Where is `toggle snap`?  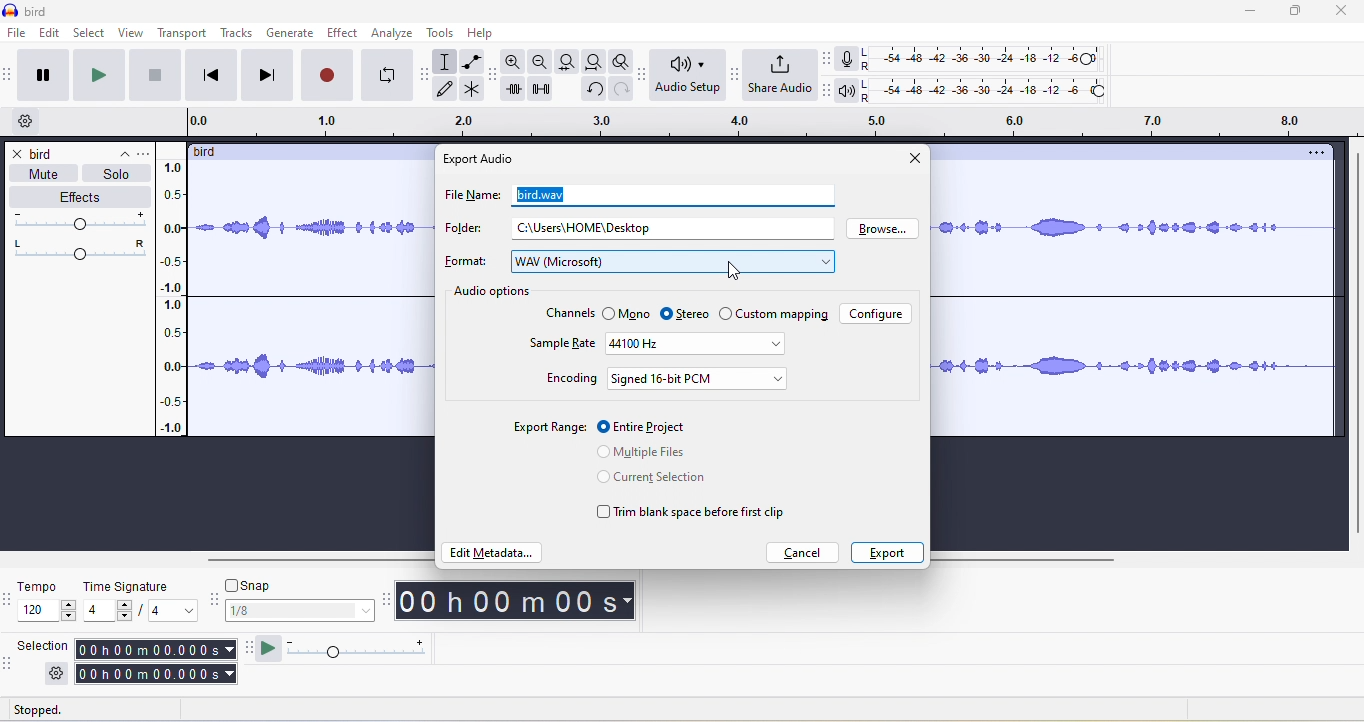 toggle snap is located at coordinates (257, 584).